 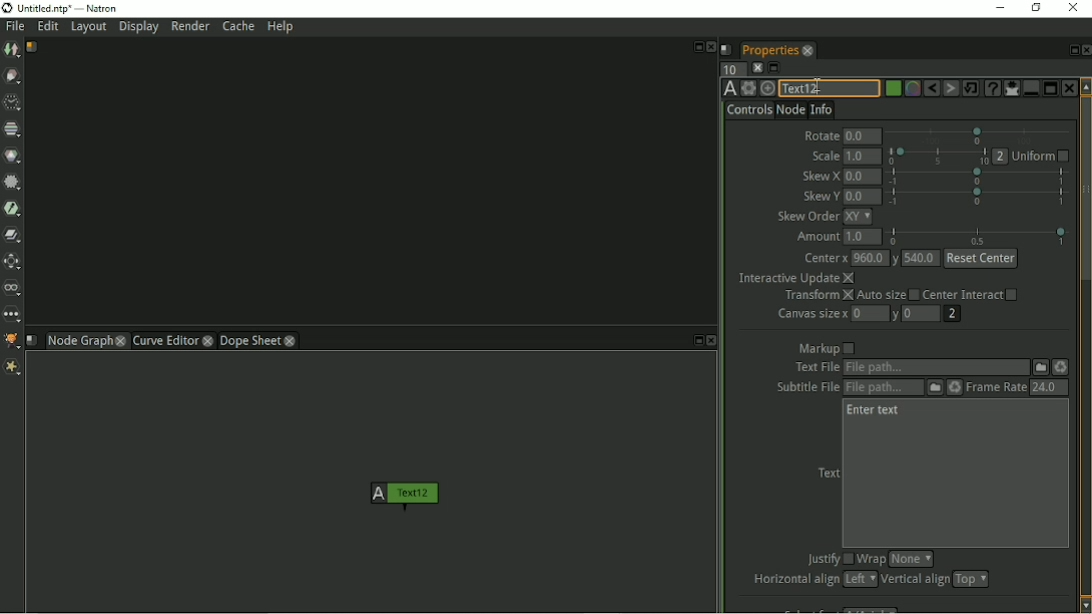 What do you see at coordinates (883, 388) in the screenshot?
I see `file path` at bounding box center [883, 388].